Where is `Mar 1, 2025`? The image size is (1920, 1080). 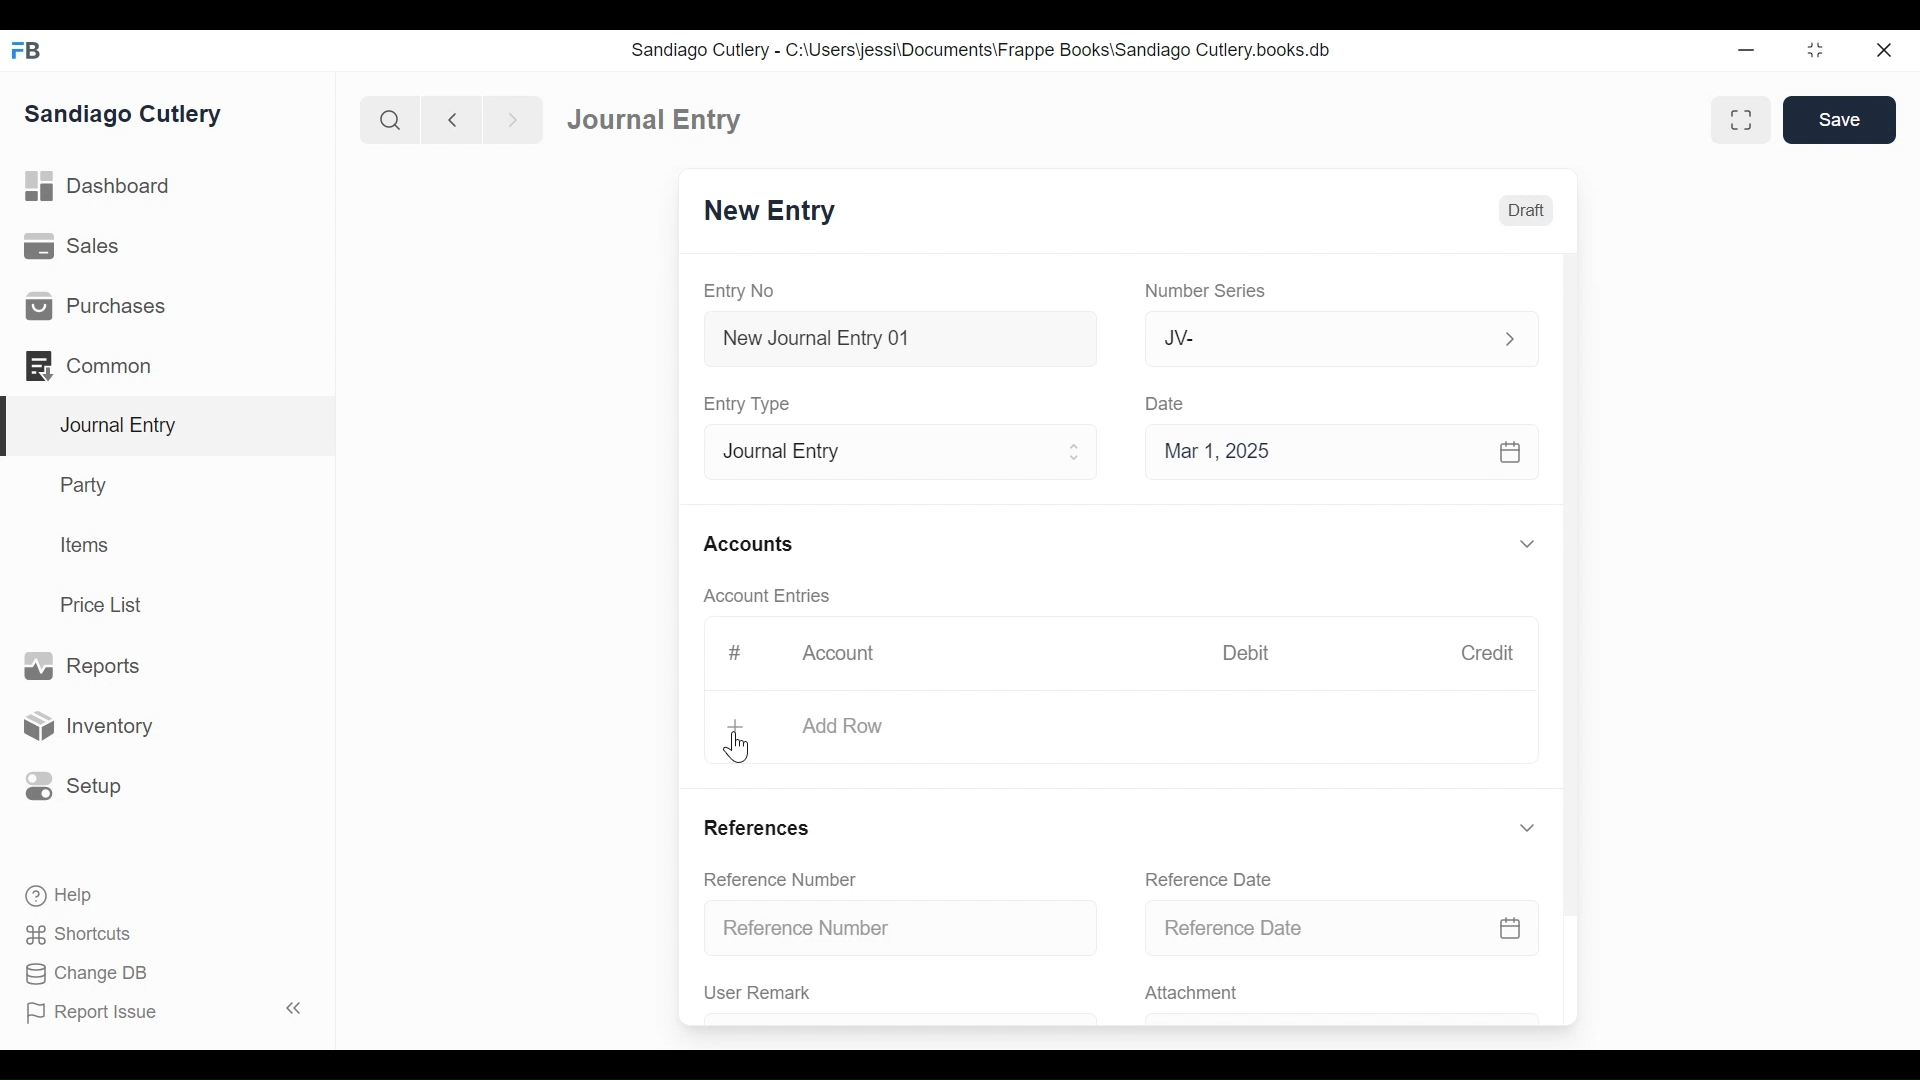
Mar 1, 2025 is located at coordinates (1342, 450).